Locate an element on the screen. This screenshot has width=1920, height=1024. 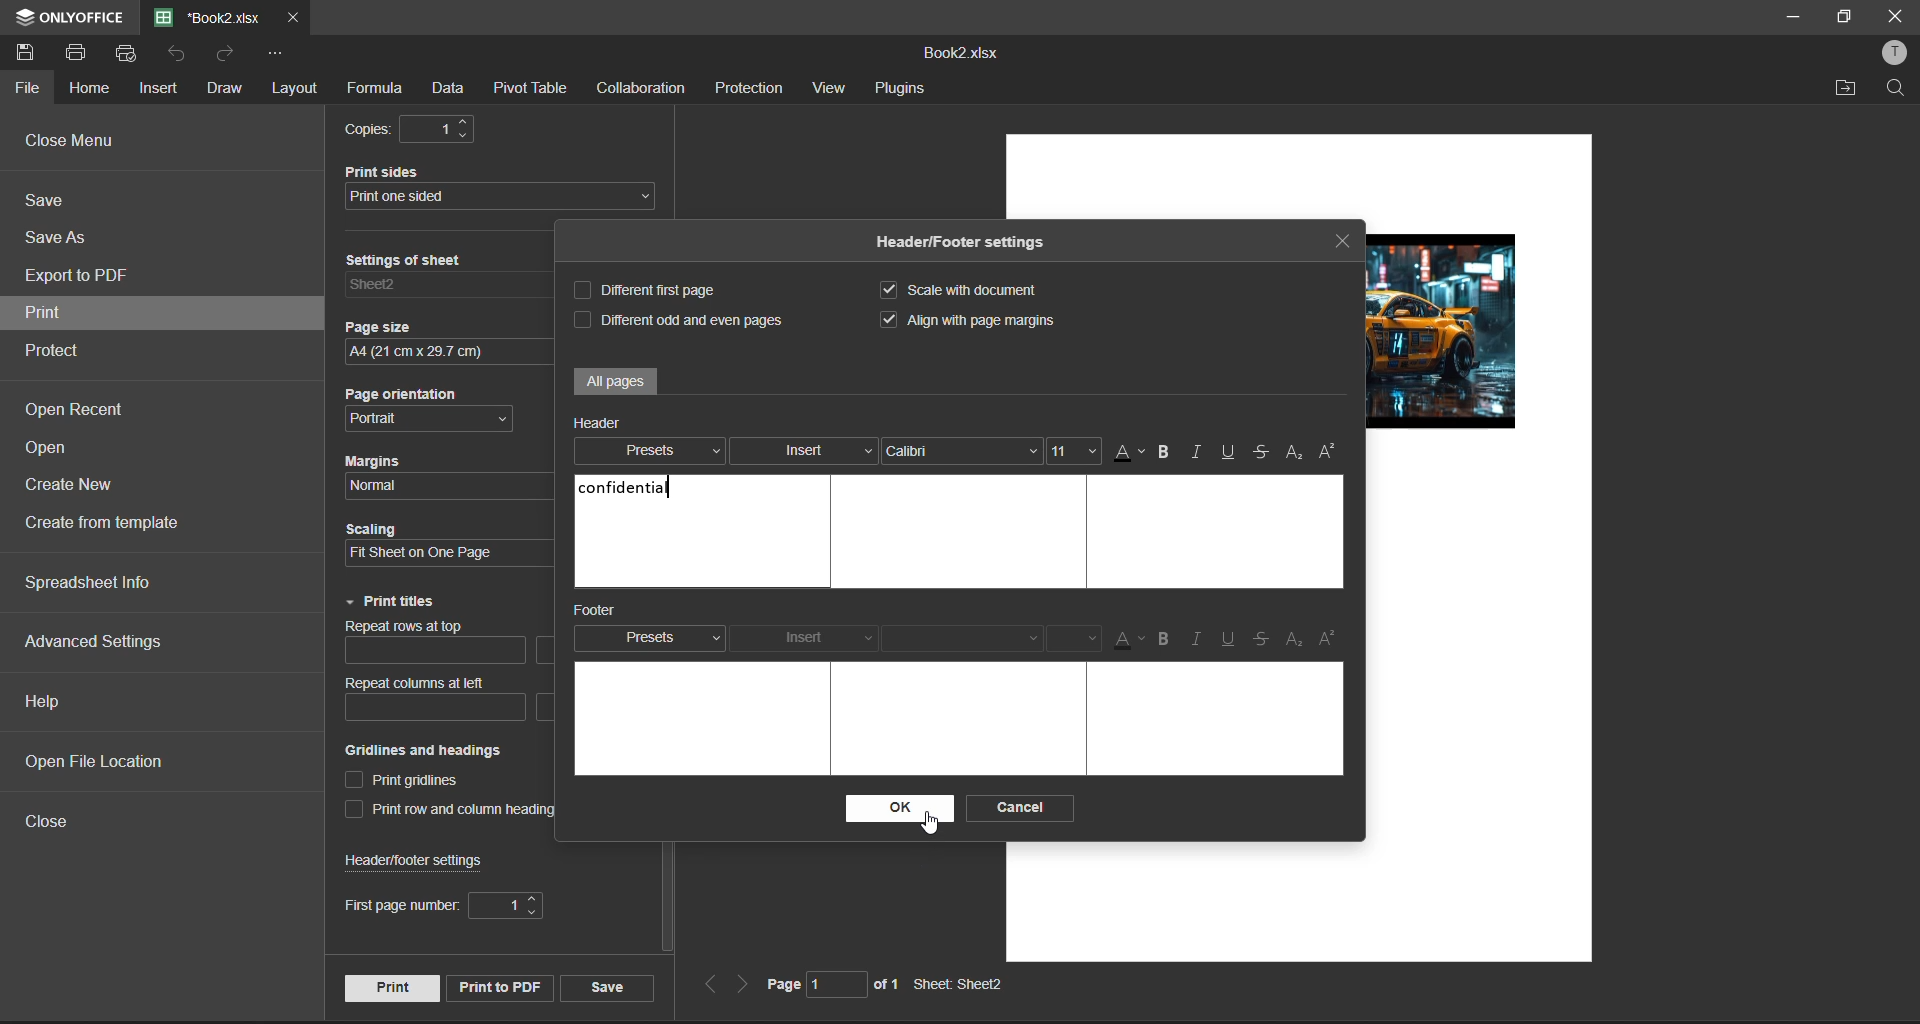
different odd and even pages is located at coordinates (677, 317).